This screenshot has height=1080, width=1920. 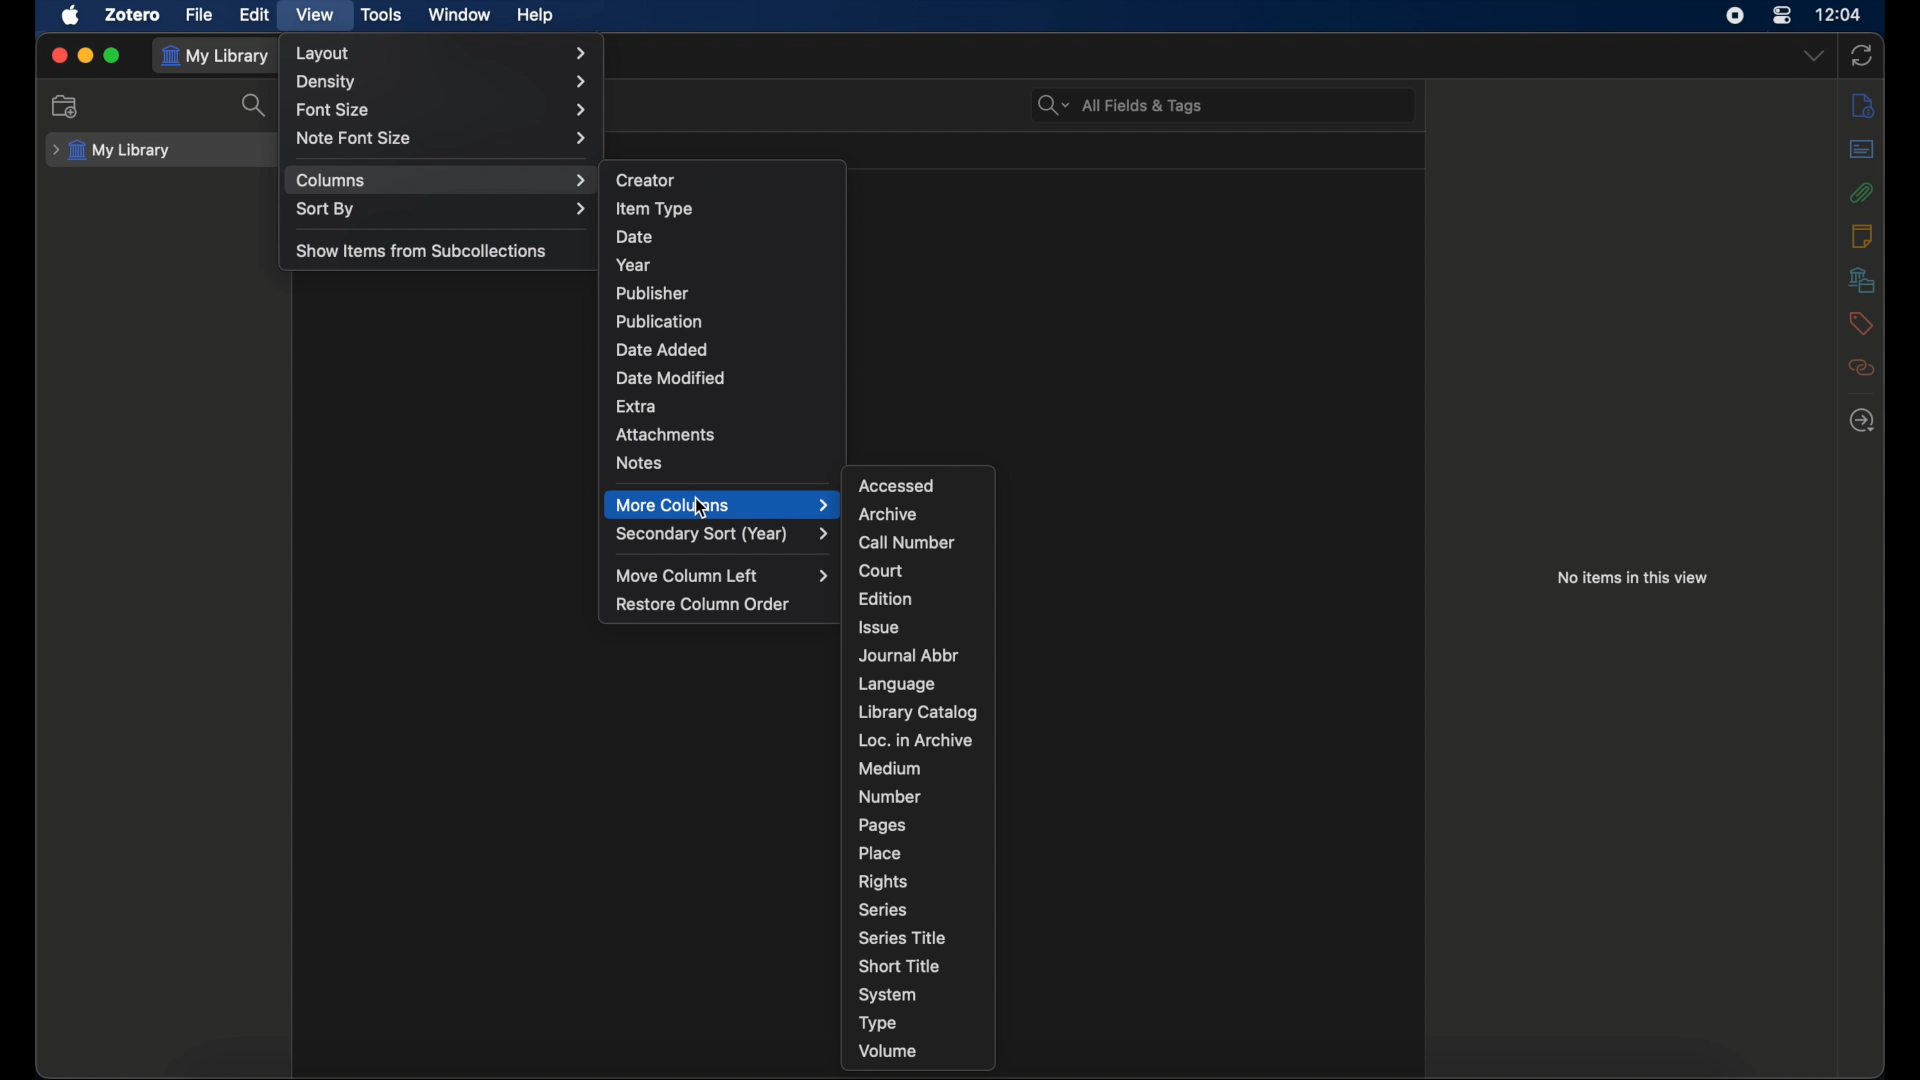 I want to click on court, so click(x=881, y=570).